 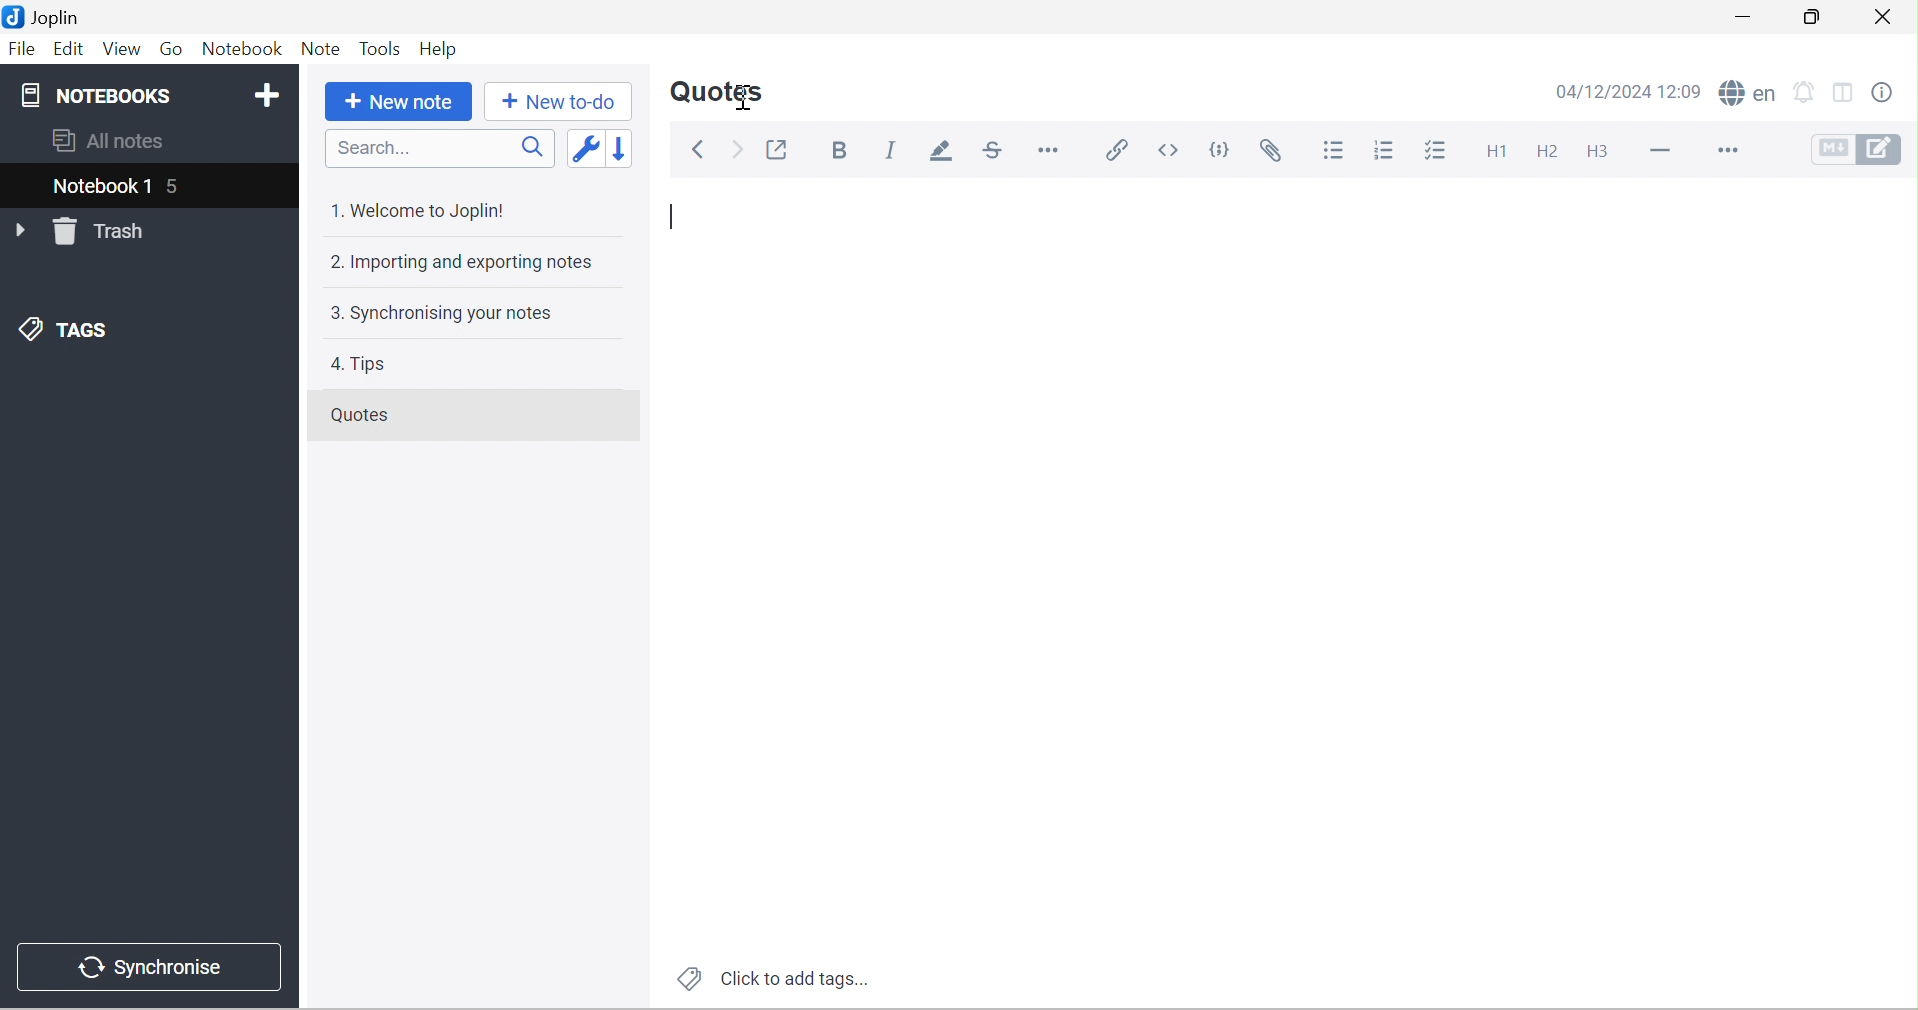 I want to click on Numbered list, so click(x=1383, y=152).